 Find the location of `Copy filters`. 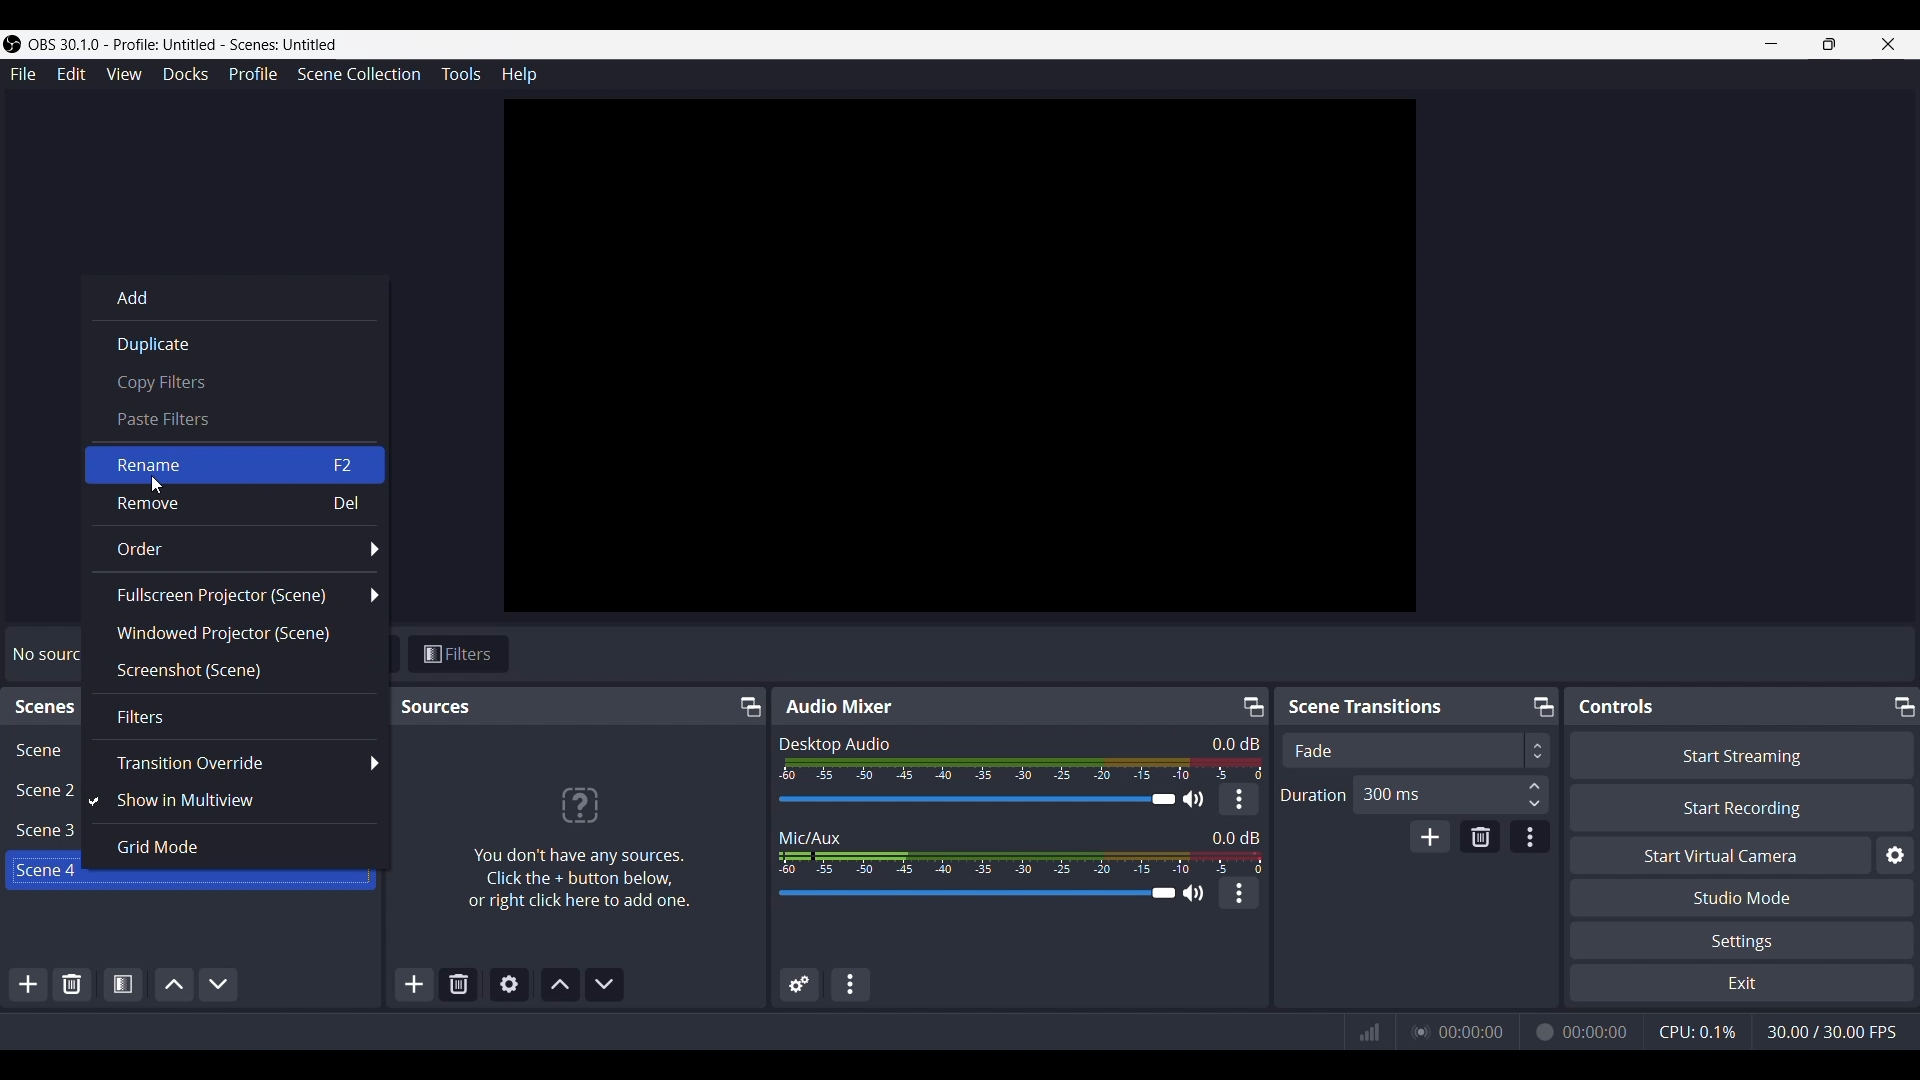

Copy filters is located at coordinates (162, 383).